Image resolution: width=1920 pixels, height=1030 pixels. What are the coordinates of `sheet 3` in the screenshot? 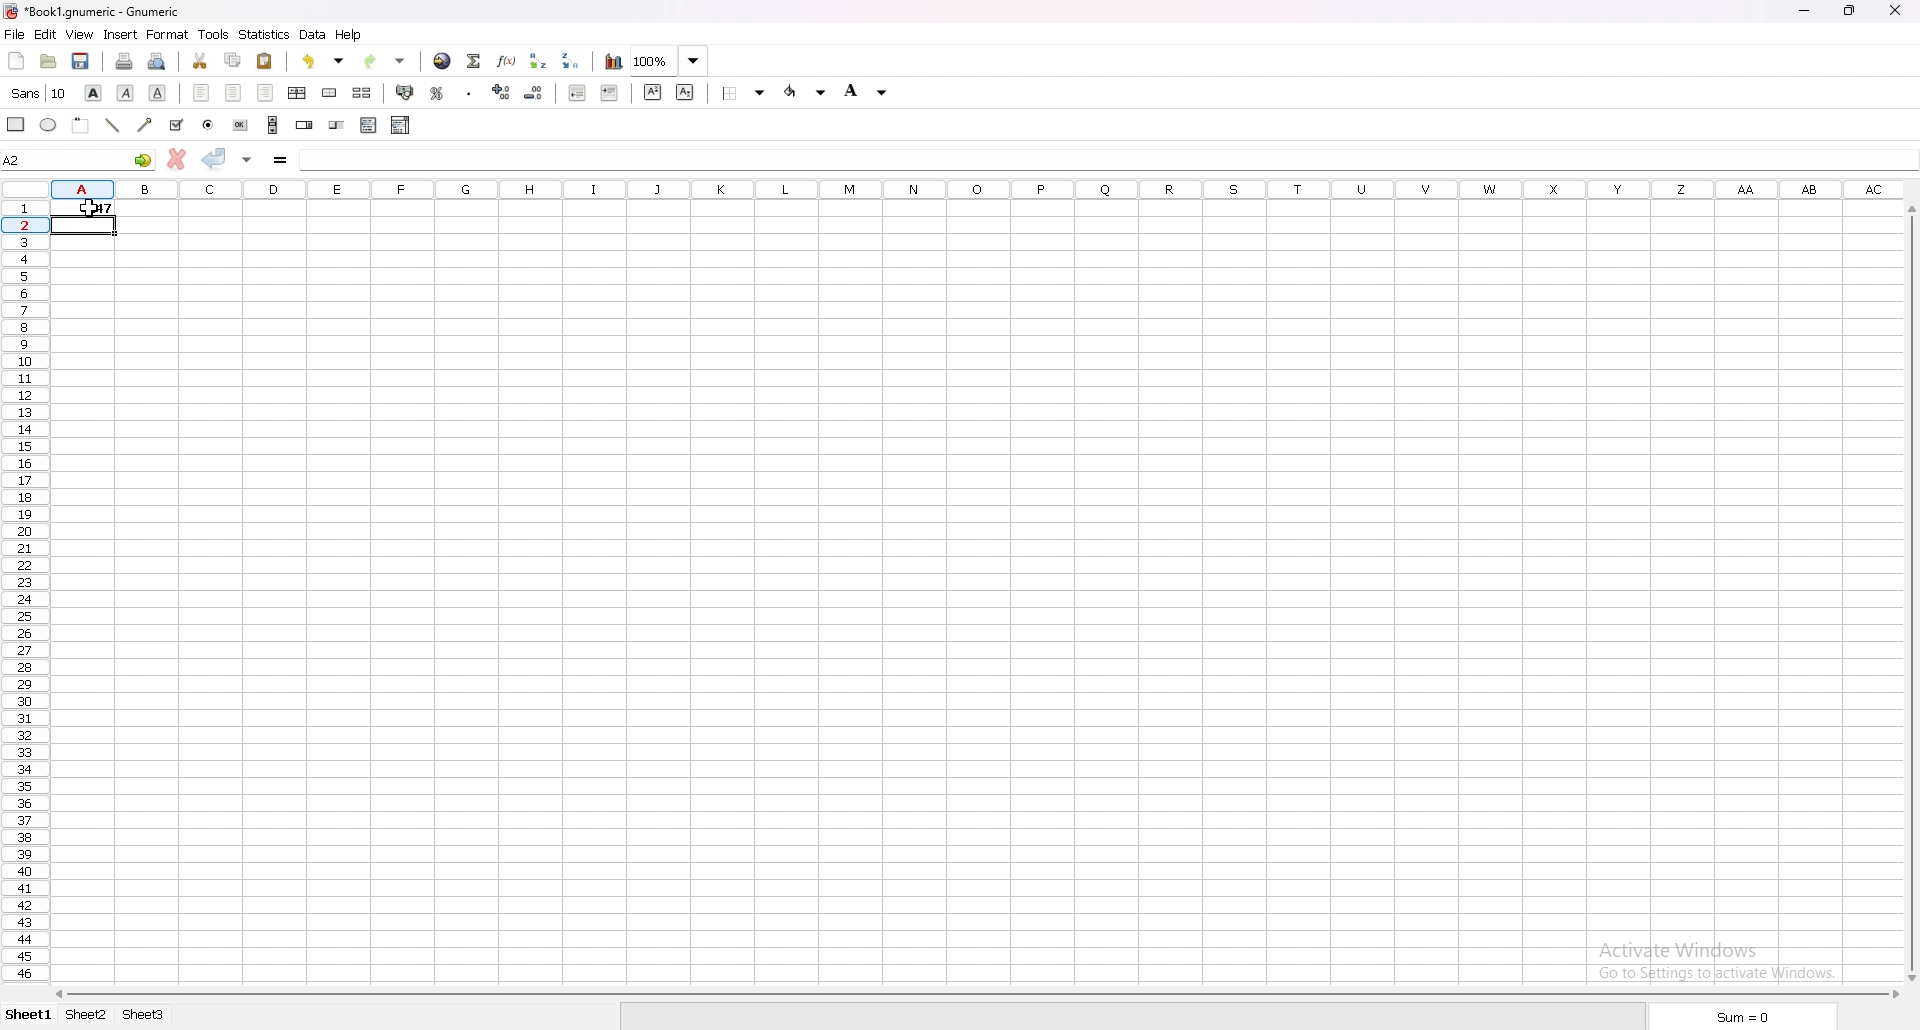 It's located at (145, 1015).